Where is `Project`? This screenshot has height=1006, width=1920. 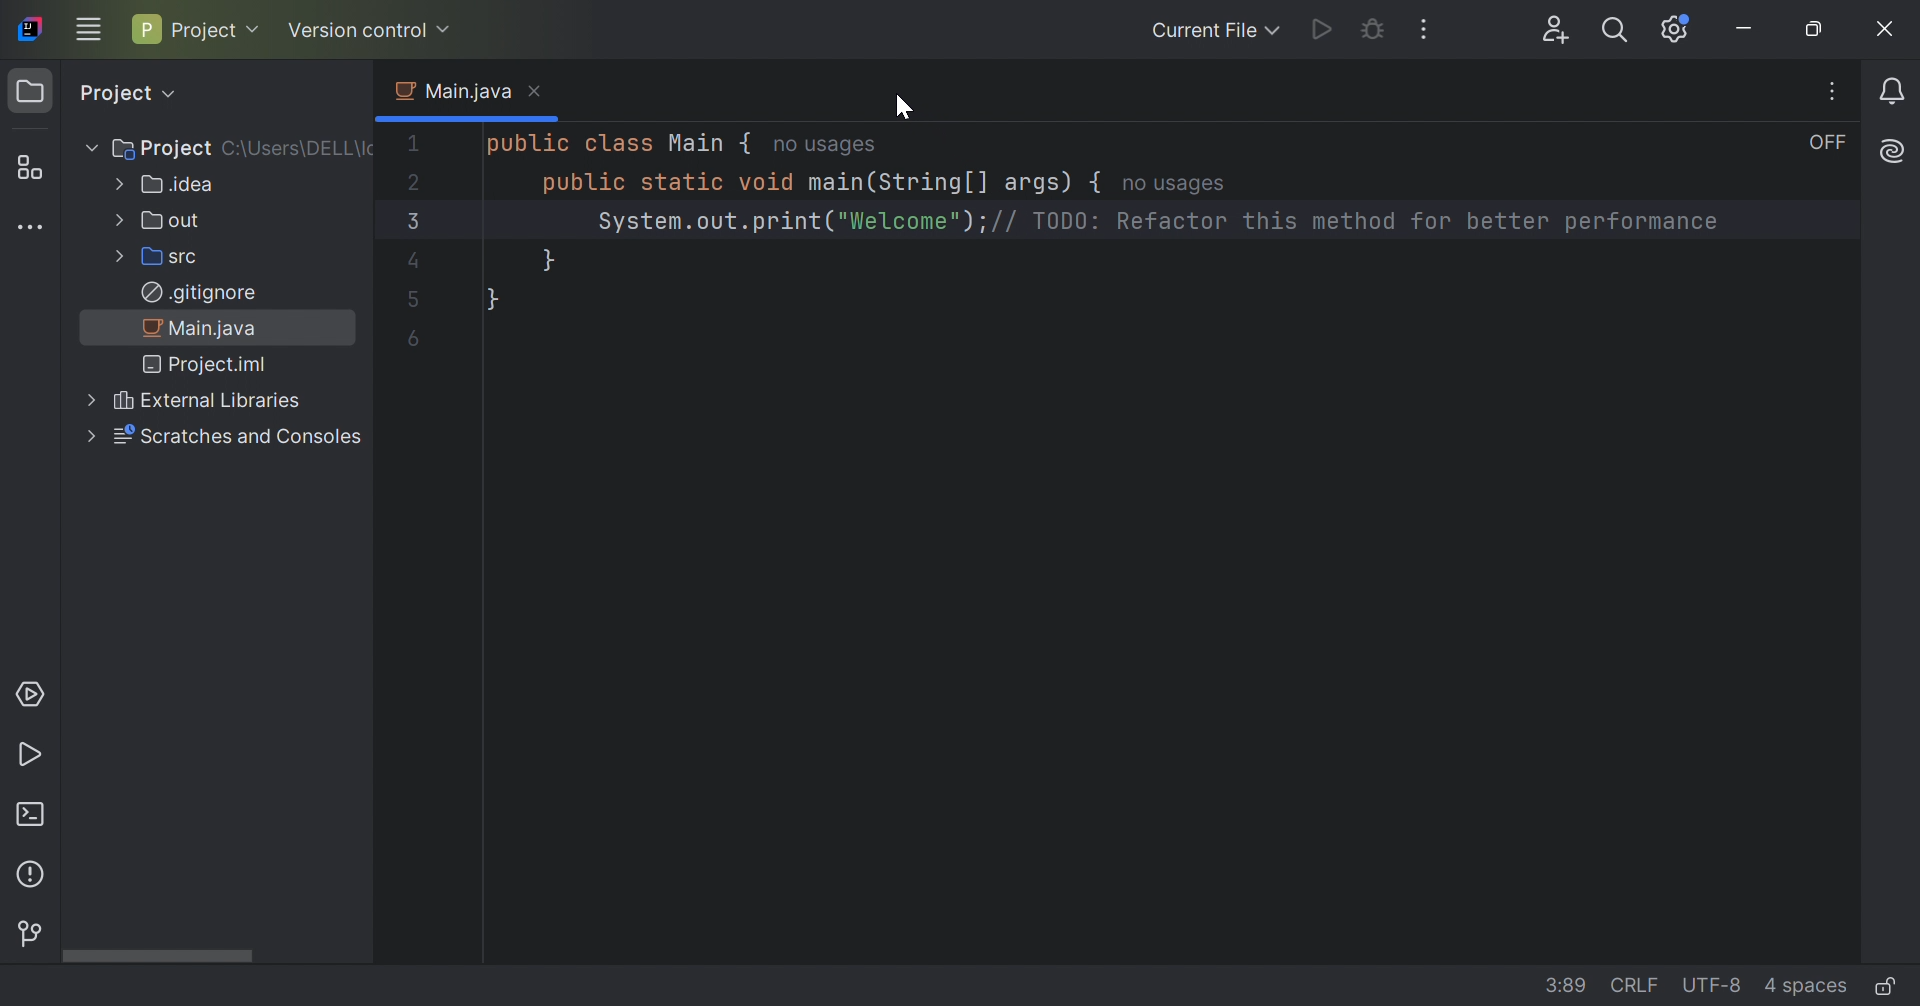 Project is located at coordinates (126, 93).